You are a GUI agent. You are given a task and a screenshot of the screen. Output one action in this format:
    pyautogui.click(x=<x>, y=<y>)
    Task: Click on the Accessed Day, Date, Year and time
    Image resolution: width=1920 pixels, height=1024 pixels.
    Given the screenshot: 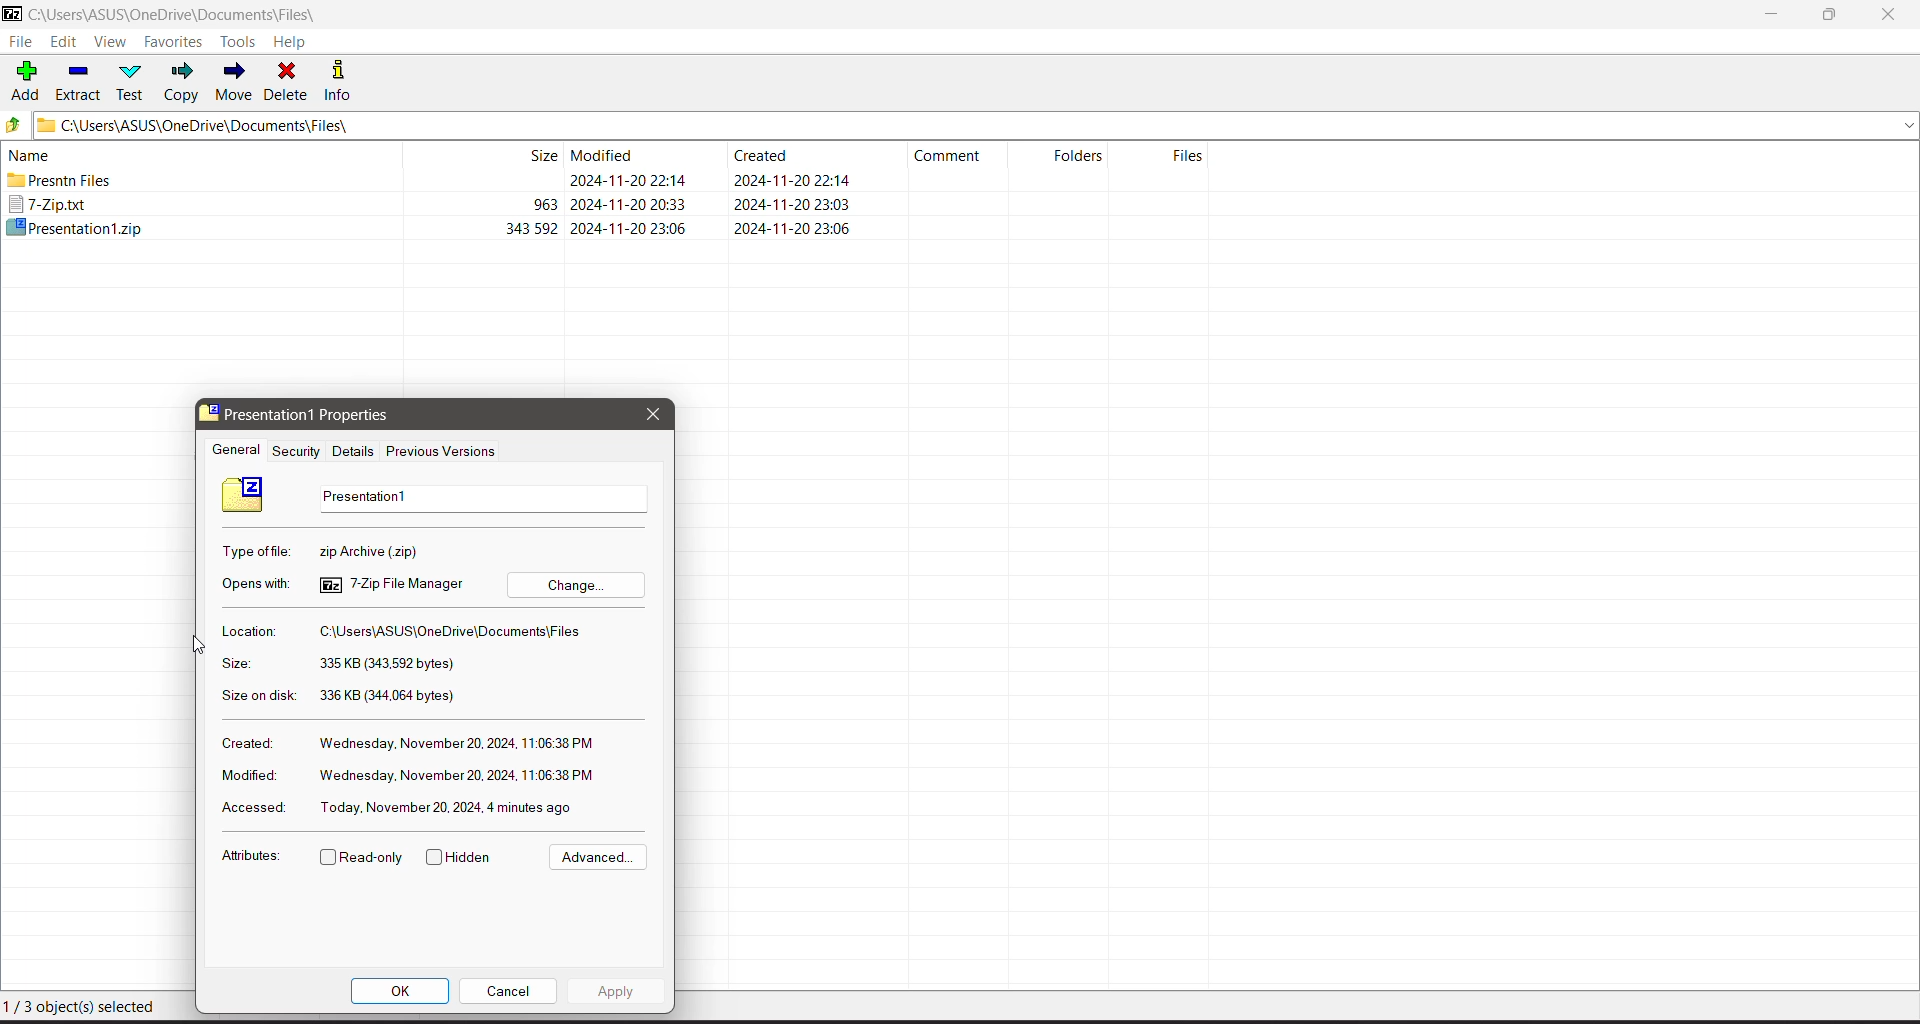 What is the action you would take?
    pyautogui.click(x=450, y=807)
    